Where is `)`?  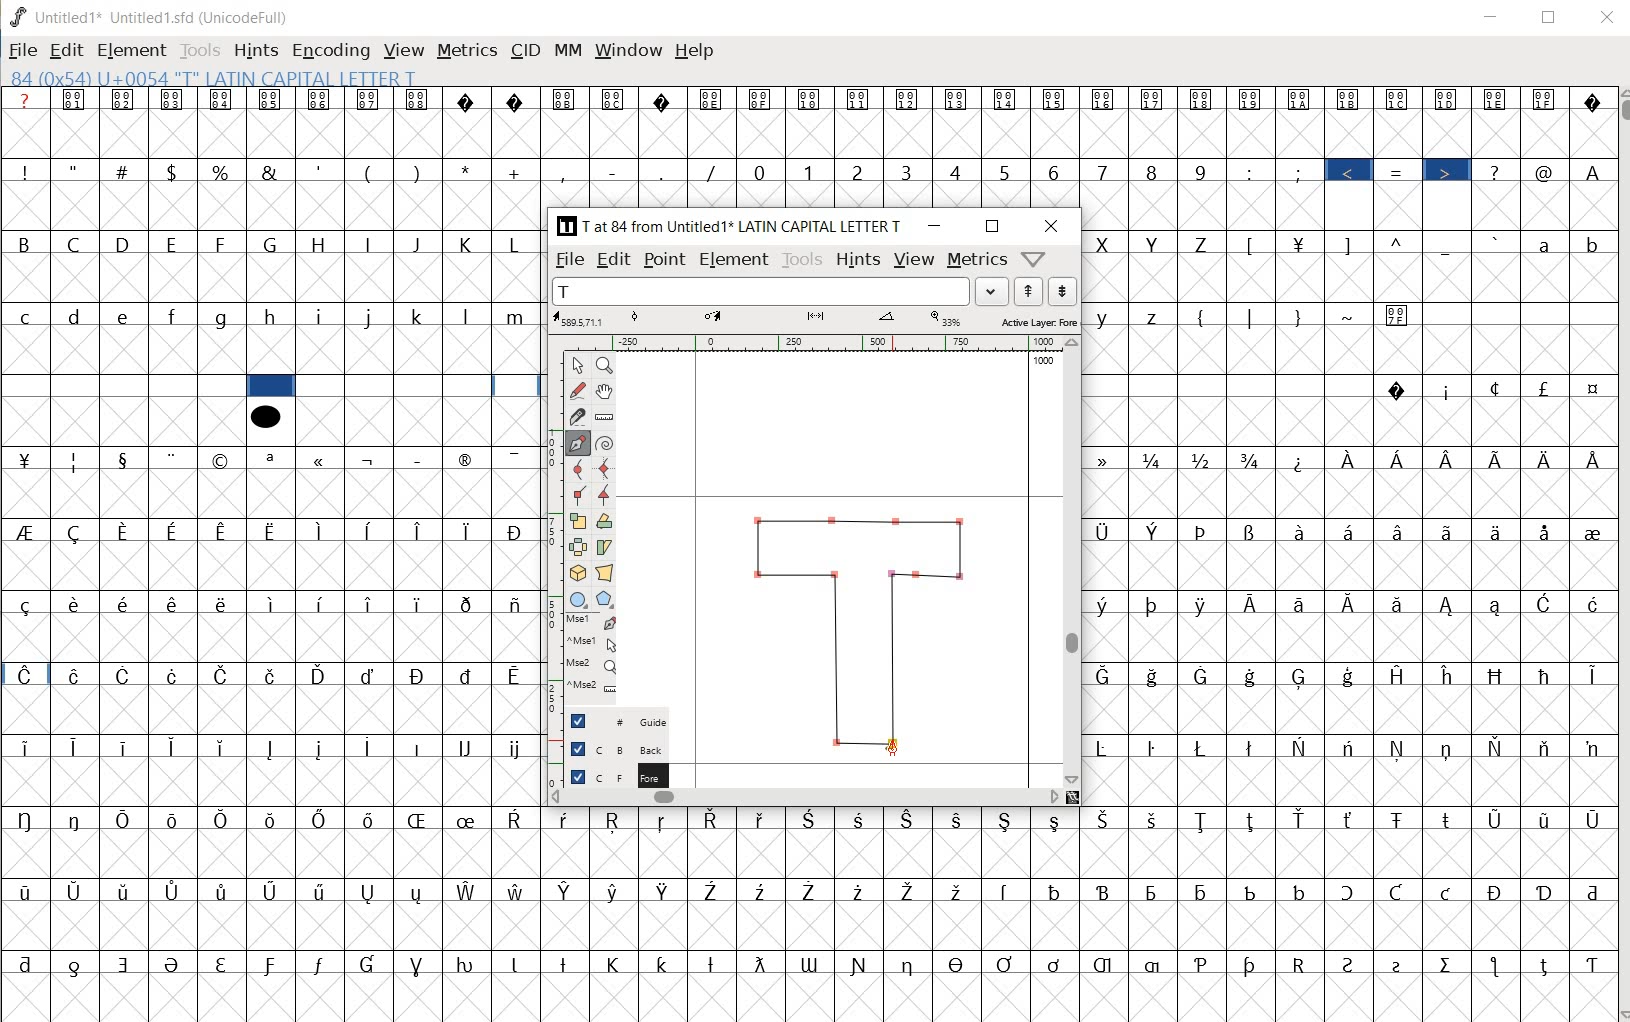
) is located at coordinates (419, 172).